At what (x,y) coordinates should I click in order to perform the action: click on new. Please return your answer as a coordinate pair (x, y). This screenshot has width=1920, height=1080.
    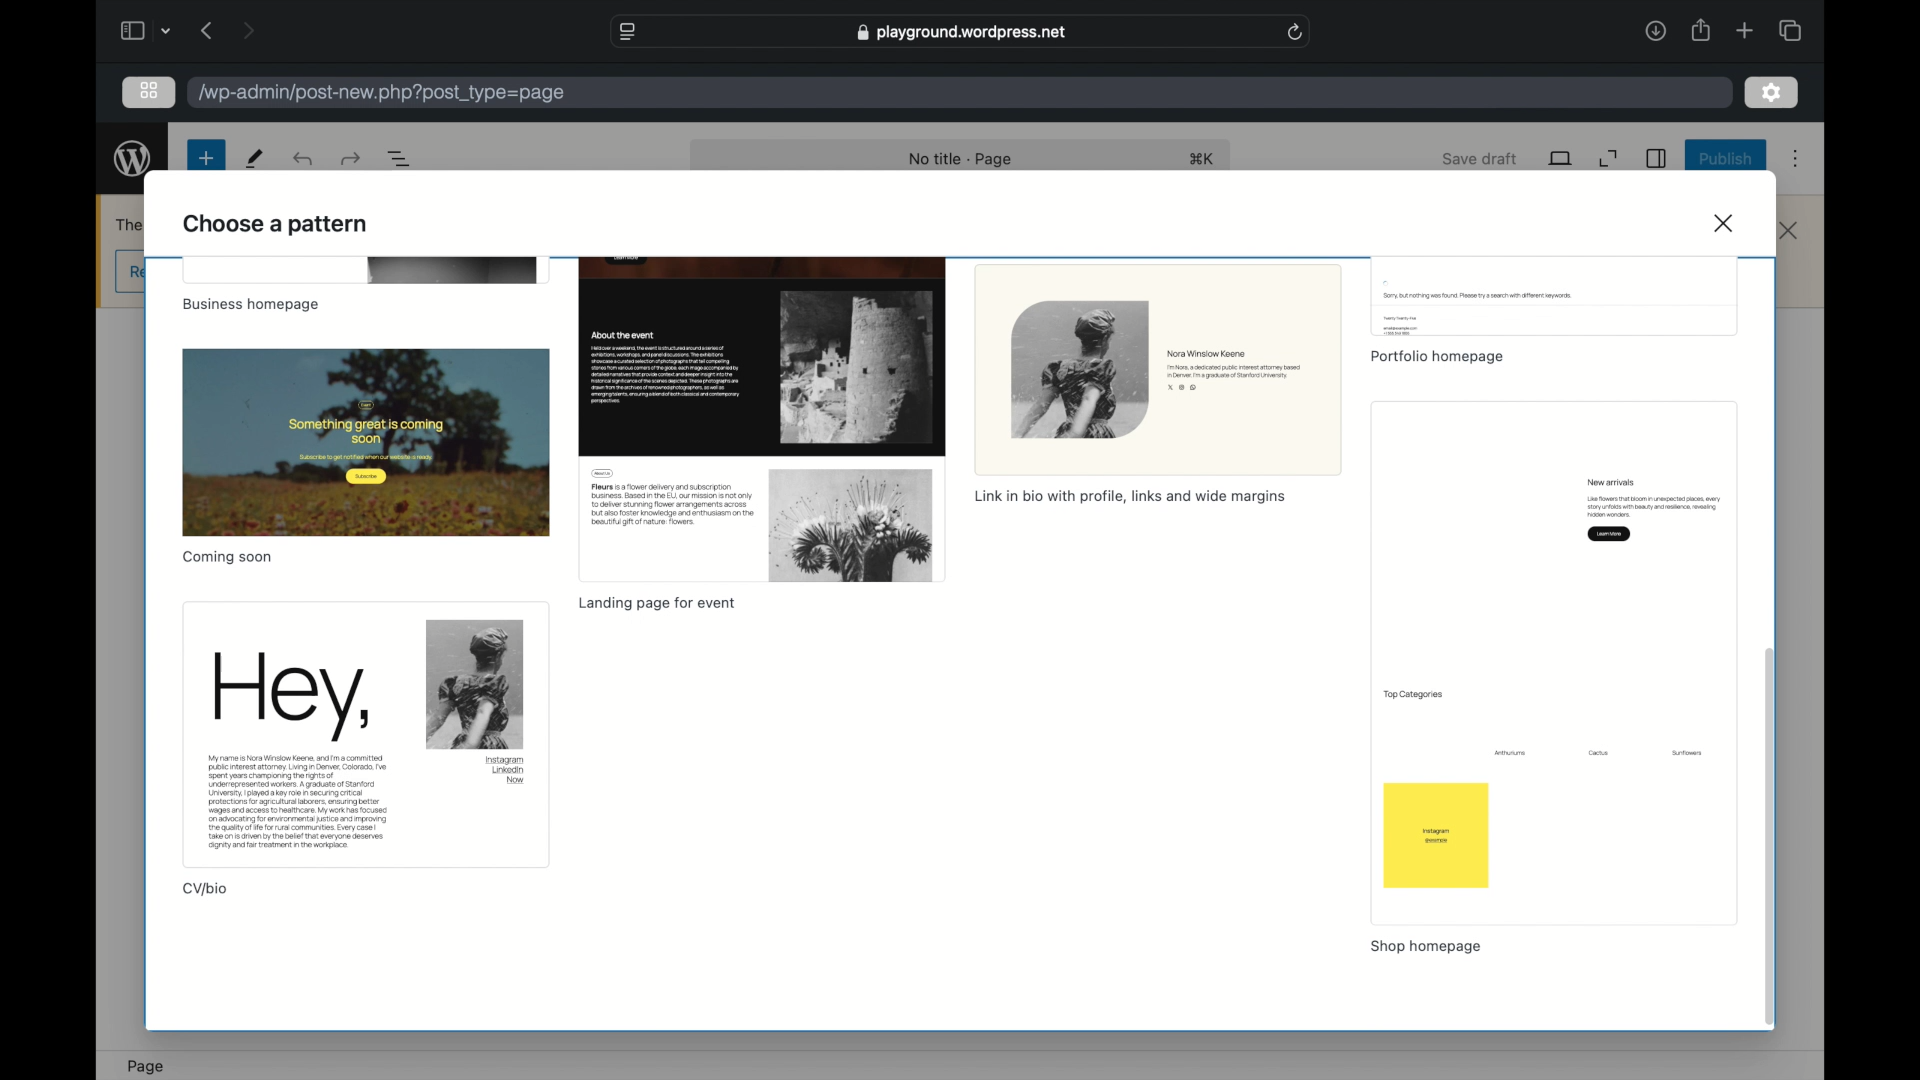
    Looking at the image, I should click on (204, 159).